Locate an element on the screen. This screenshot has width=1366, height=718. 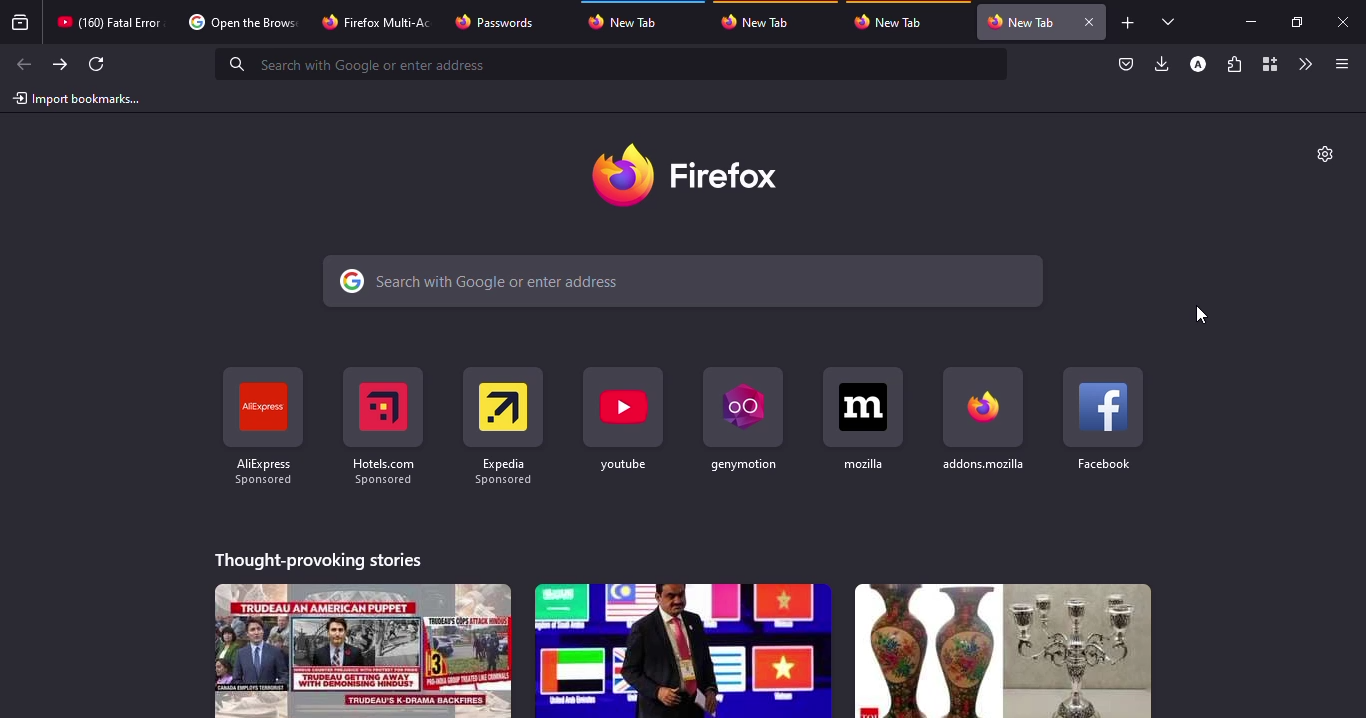
story is located at coordinates (683, 650).